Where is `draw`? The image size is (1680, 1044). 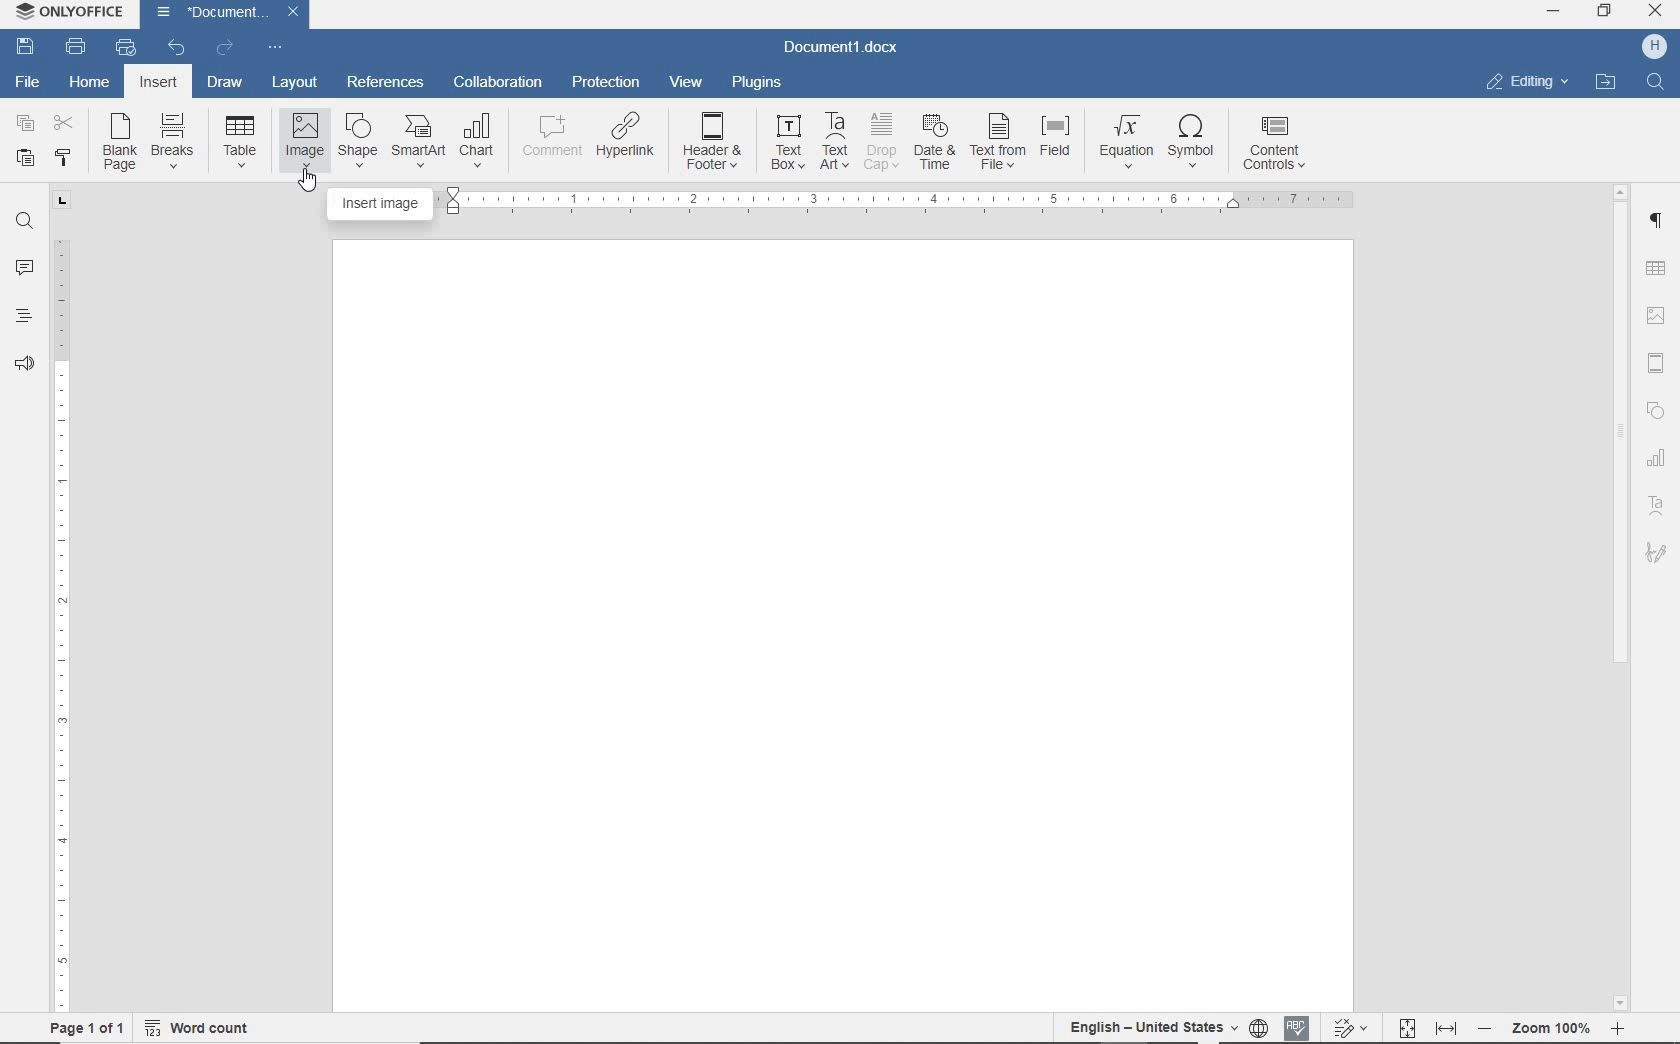
draw is located at coordinates (226, 83).